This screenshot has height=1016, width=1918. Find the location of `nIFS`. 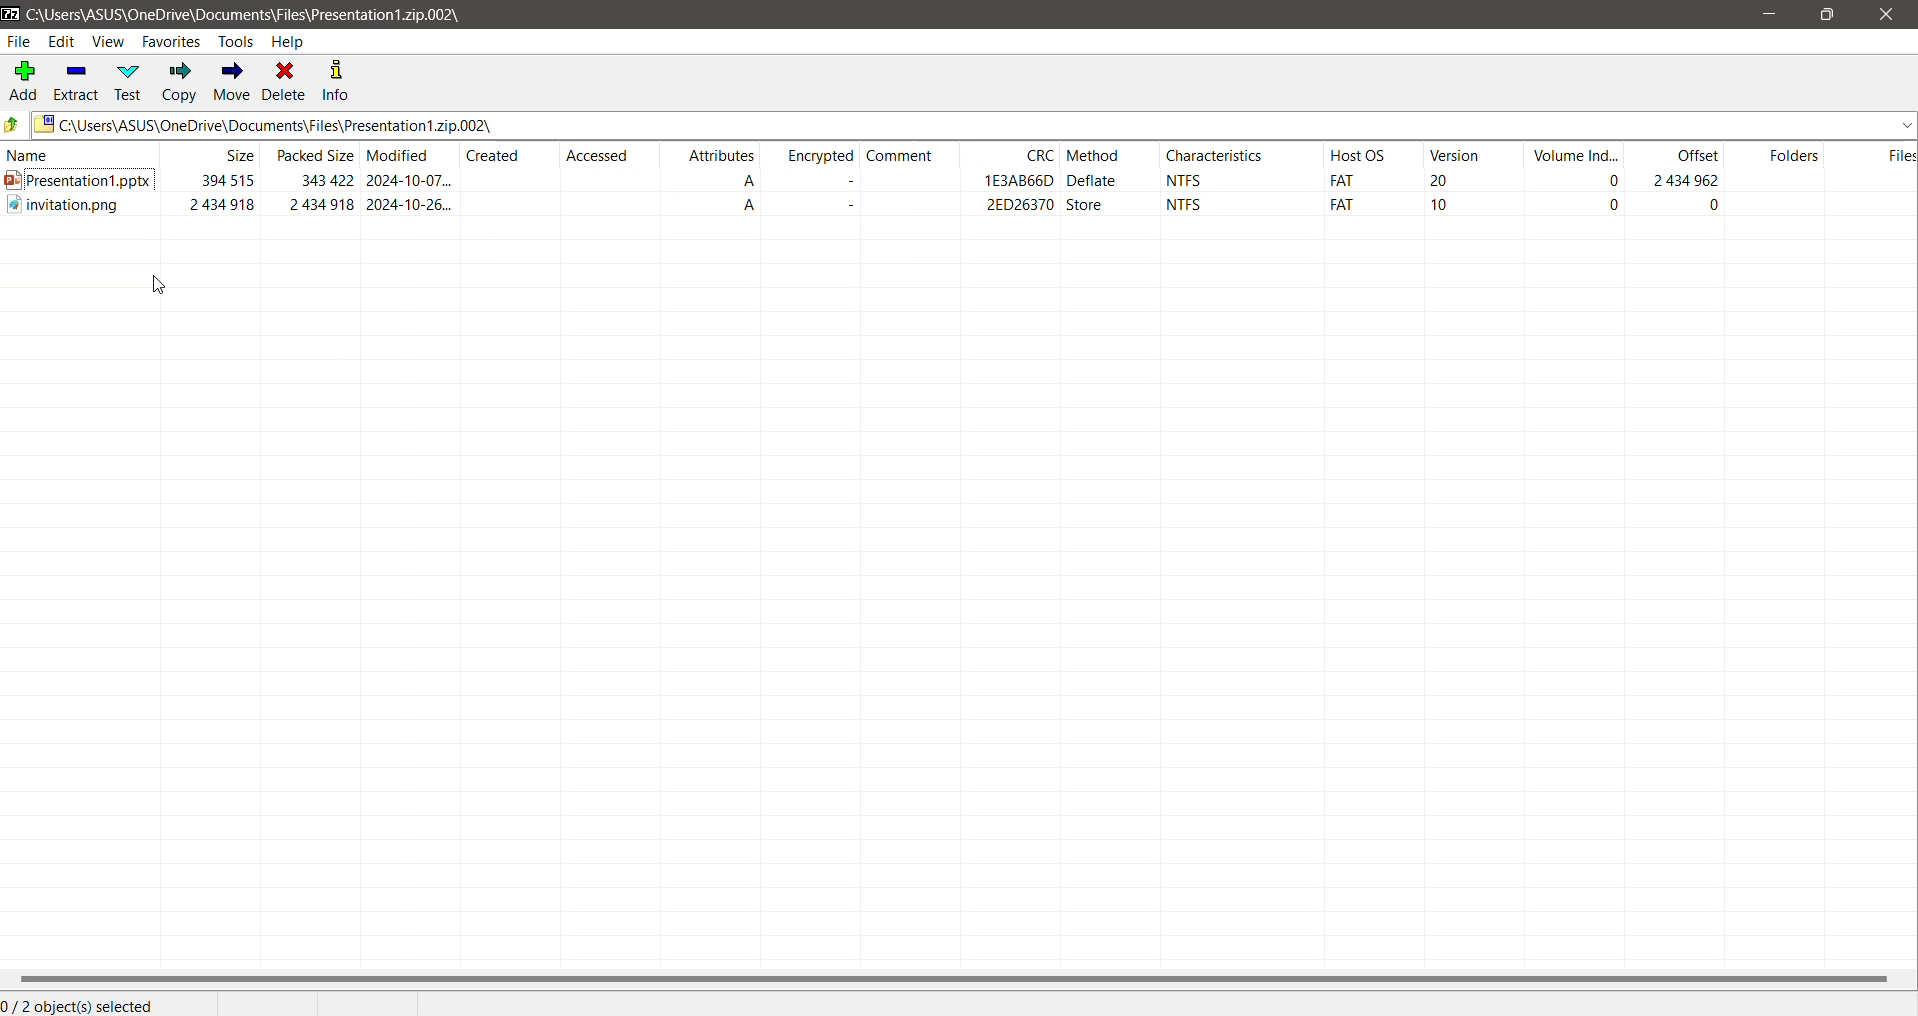

nIFS is located at coordinates (1201, 205).